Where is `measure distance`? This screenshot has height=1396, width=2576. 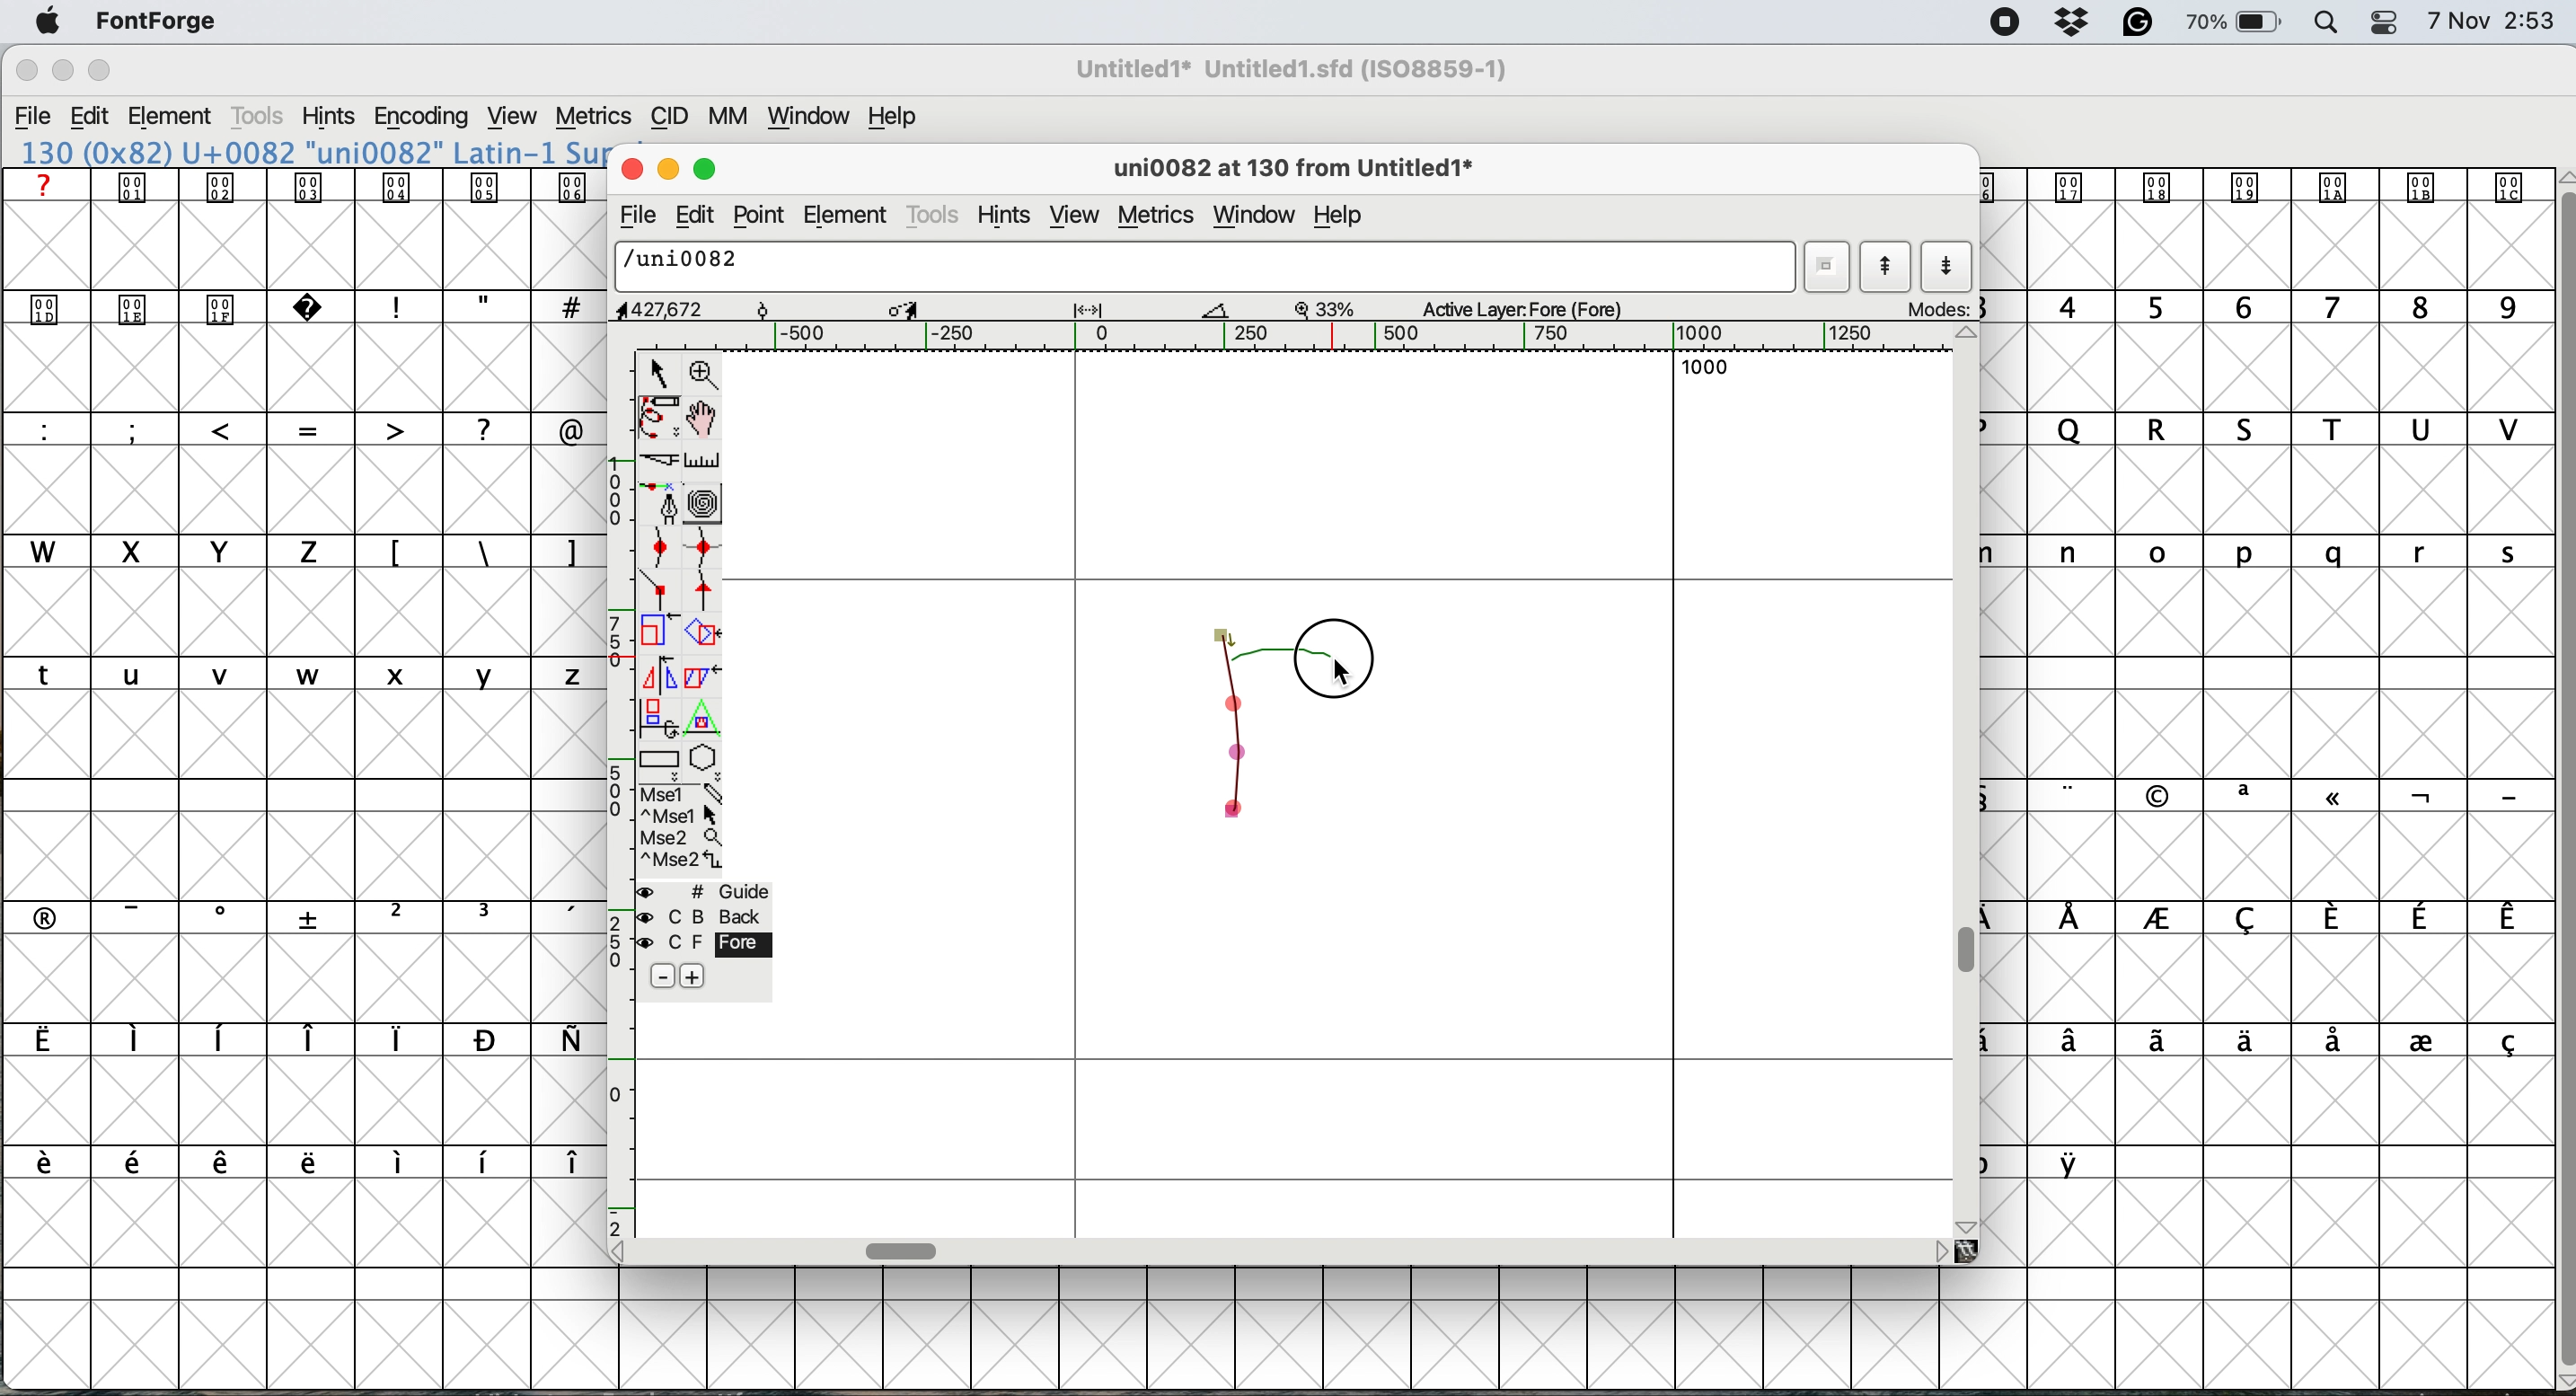 measure distance is located at coordinates (703, 459).